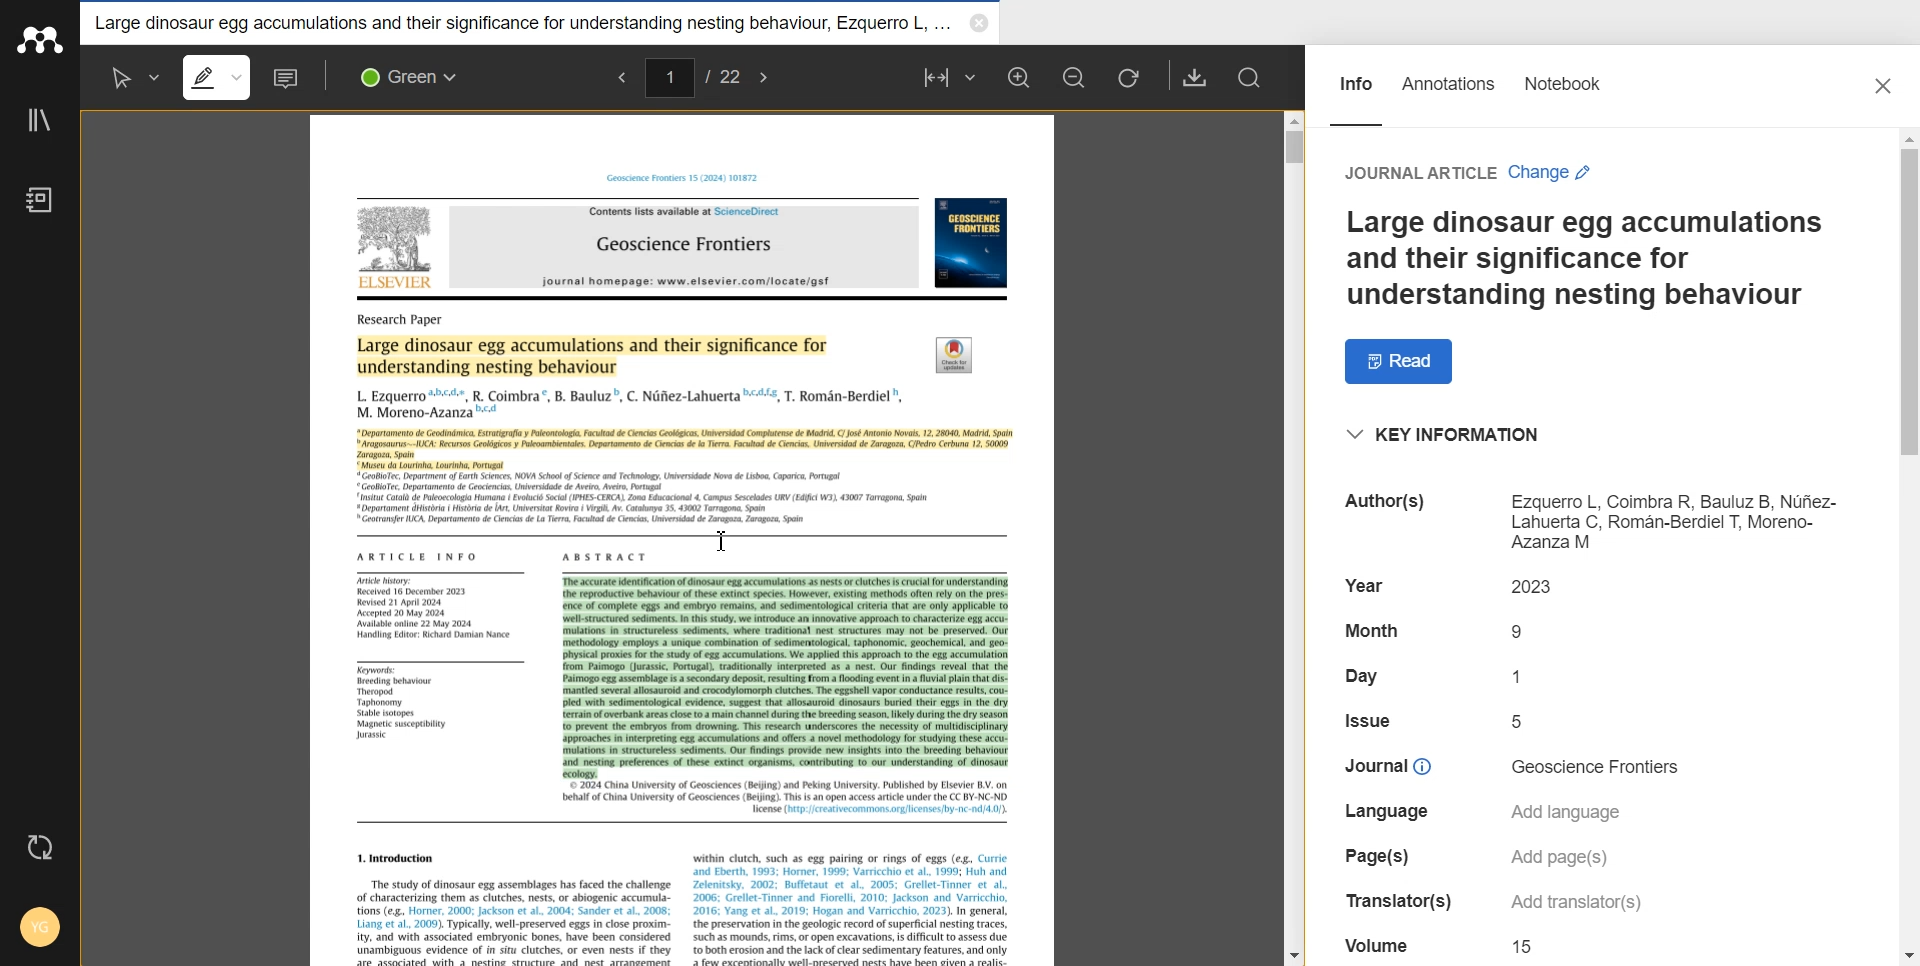 The width and height of the screenshot is (1920, 966). Describe the element at coordinates (1521, 721) in the screenshot. I see `text` at that location.